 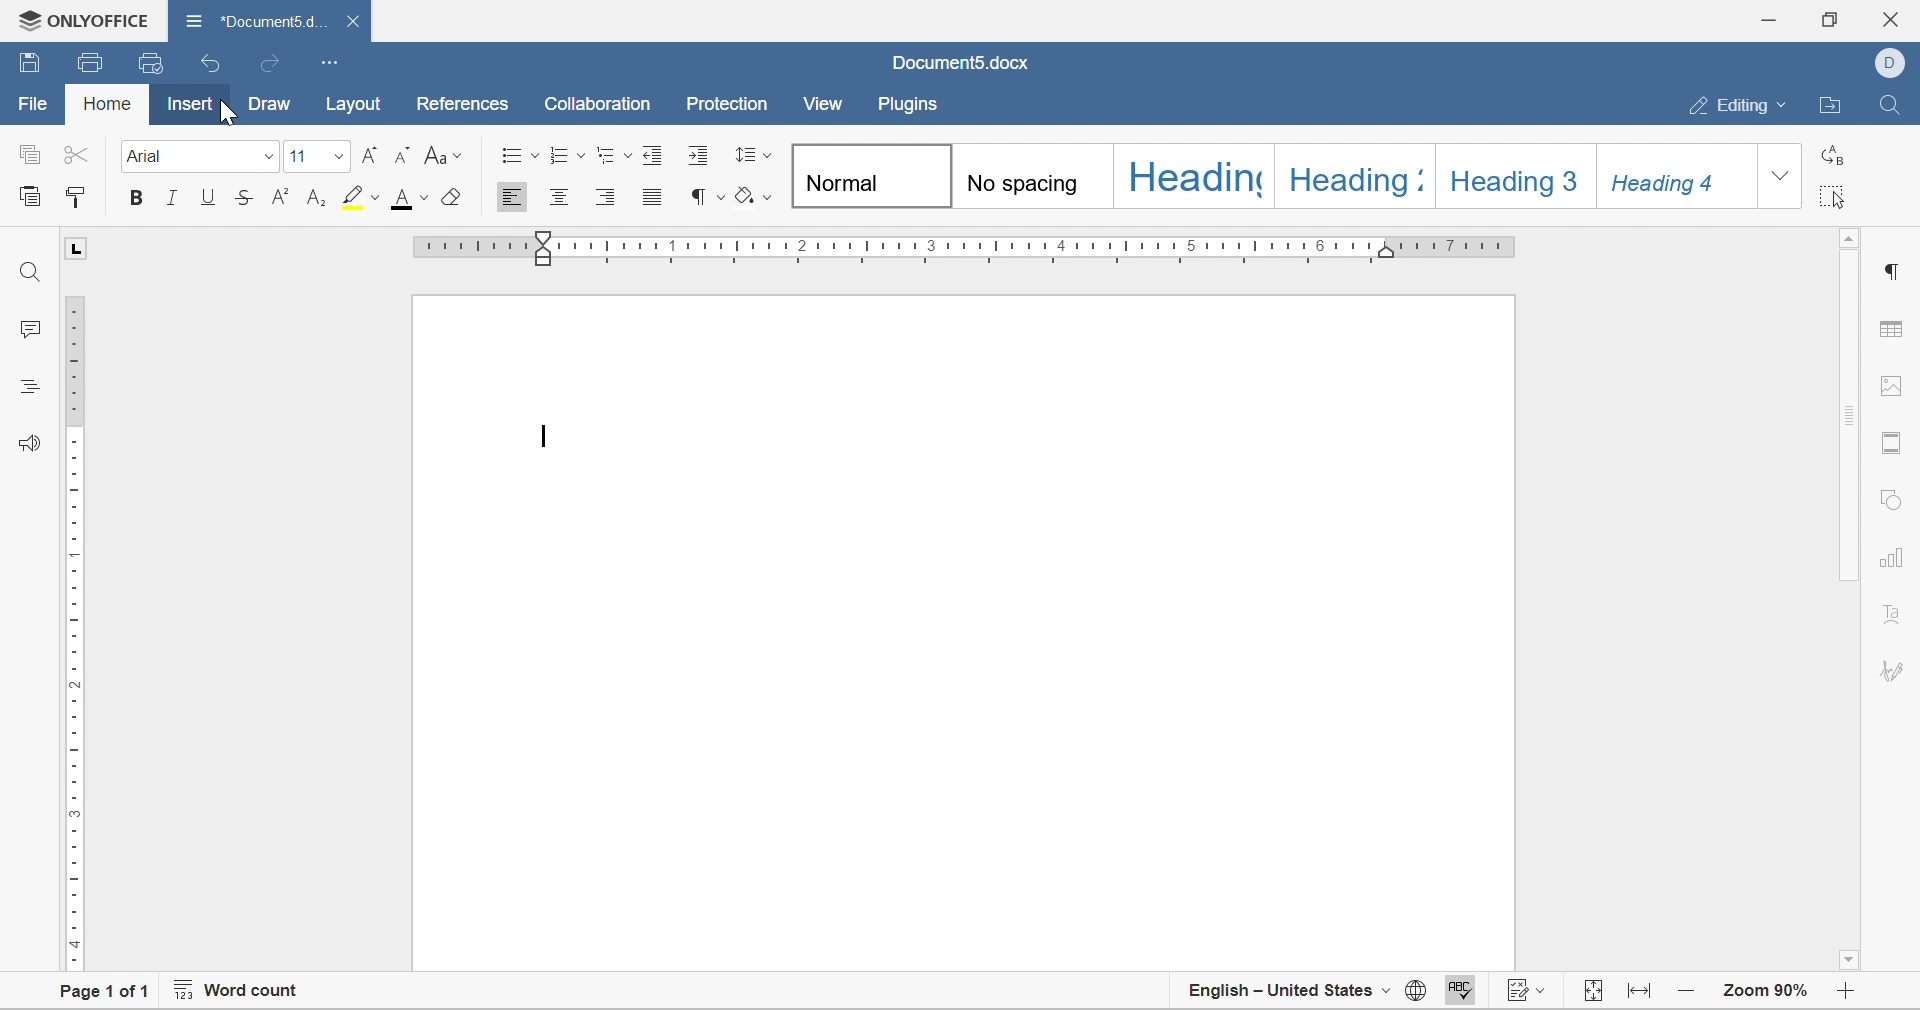 I want to click on find, so click(x=27, y=271).